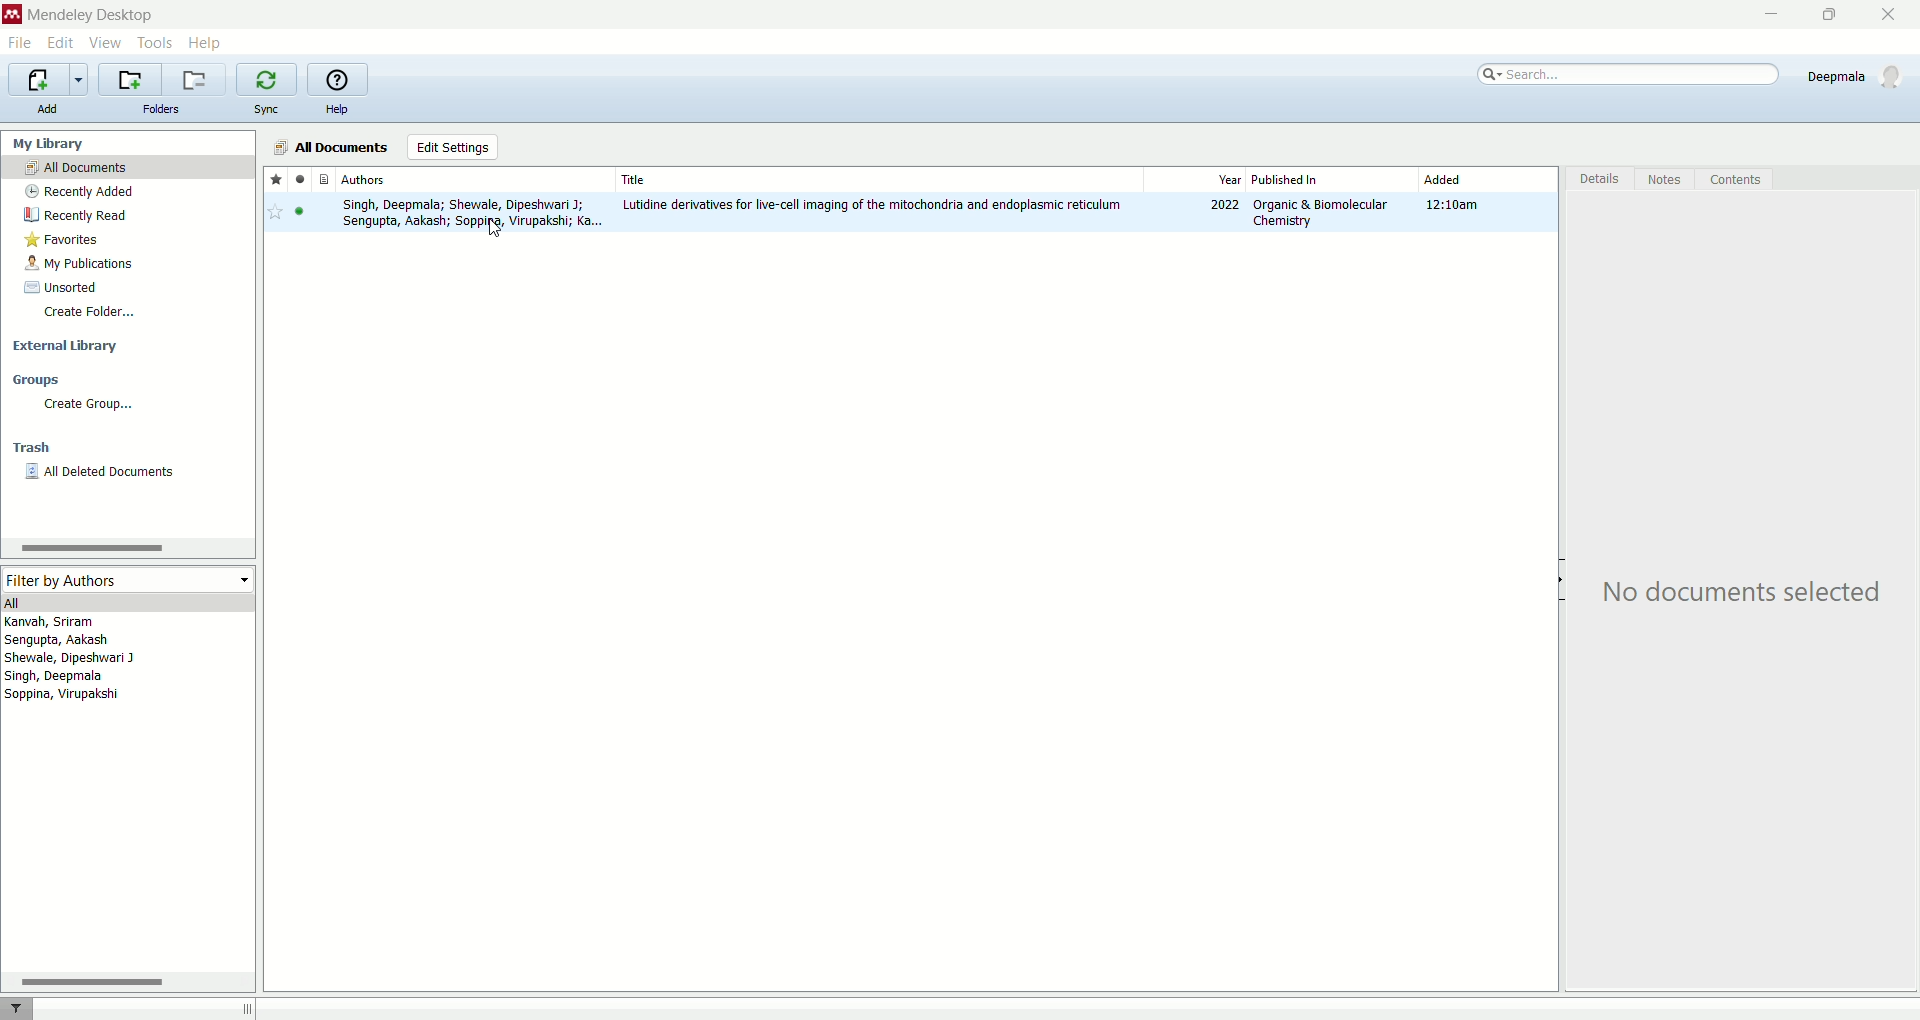  Describe the element at coordinates (128, 285) in the screenshot. I see `unsorted` at that location.